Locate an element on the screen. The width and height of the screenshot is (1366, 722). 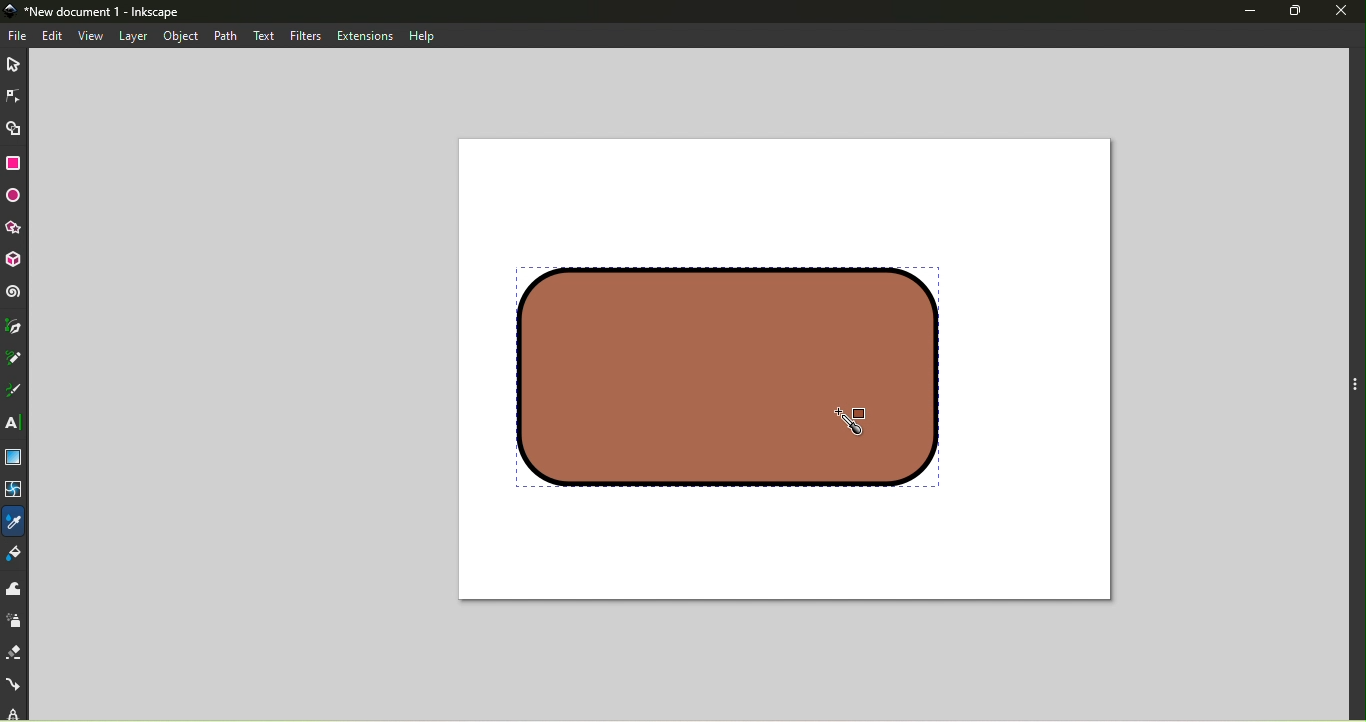
Extensions is located at coordinates (365, 36).